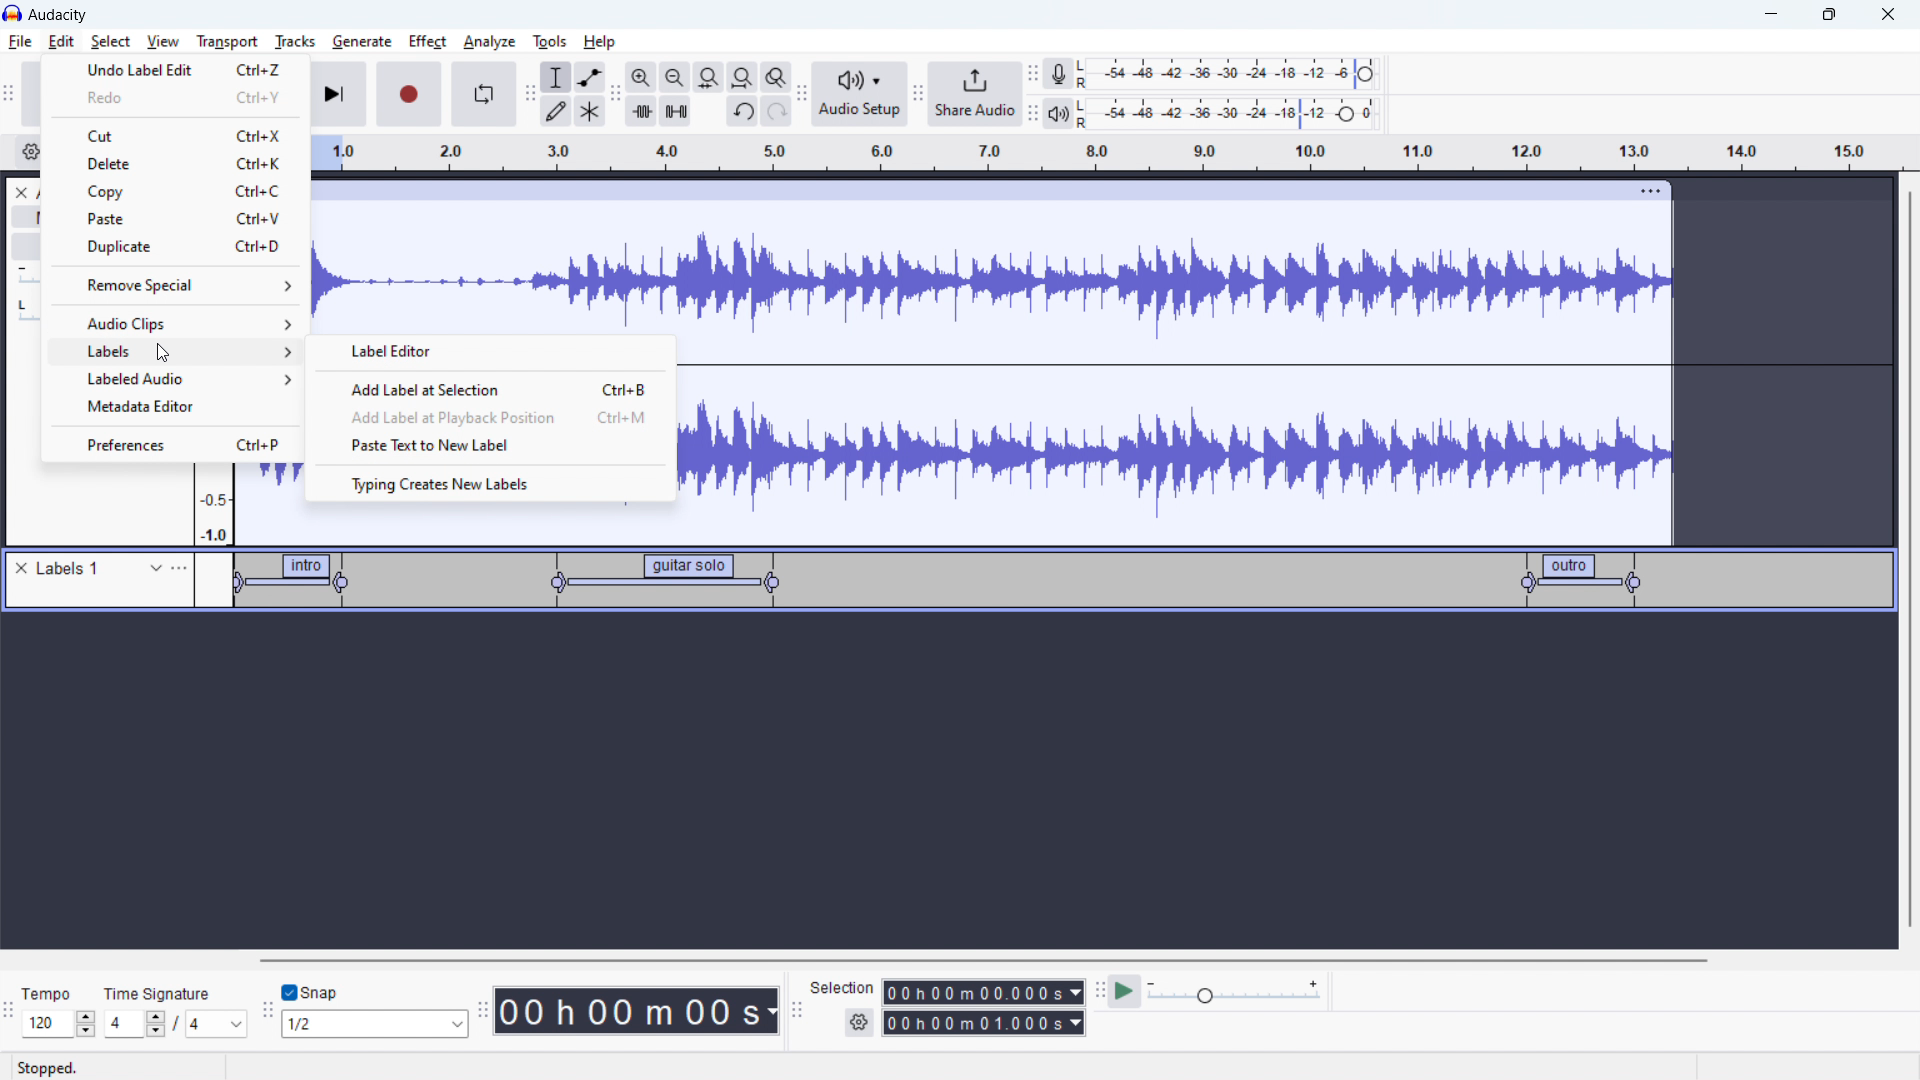  What do you see at coordinates (676, 111) in the screenshot?
I see `silence audio selection` at bounding box center [676, 111].